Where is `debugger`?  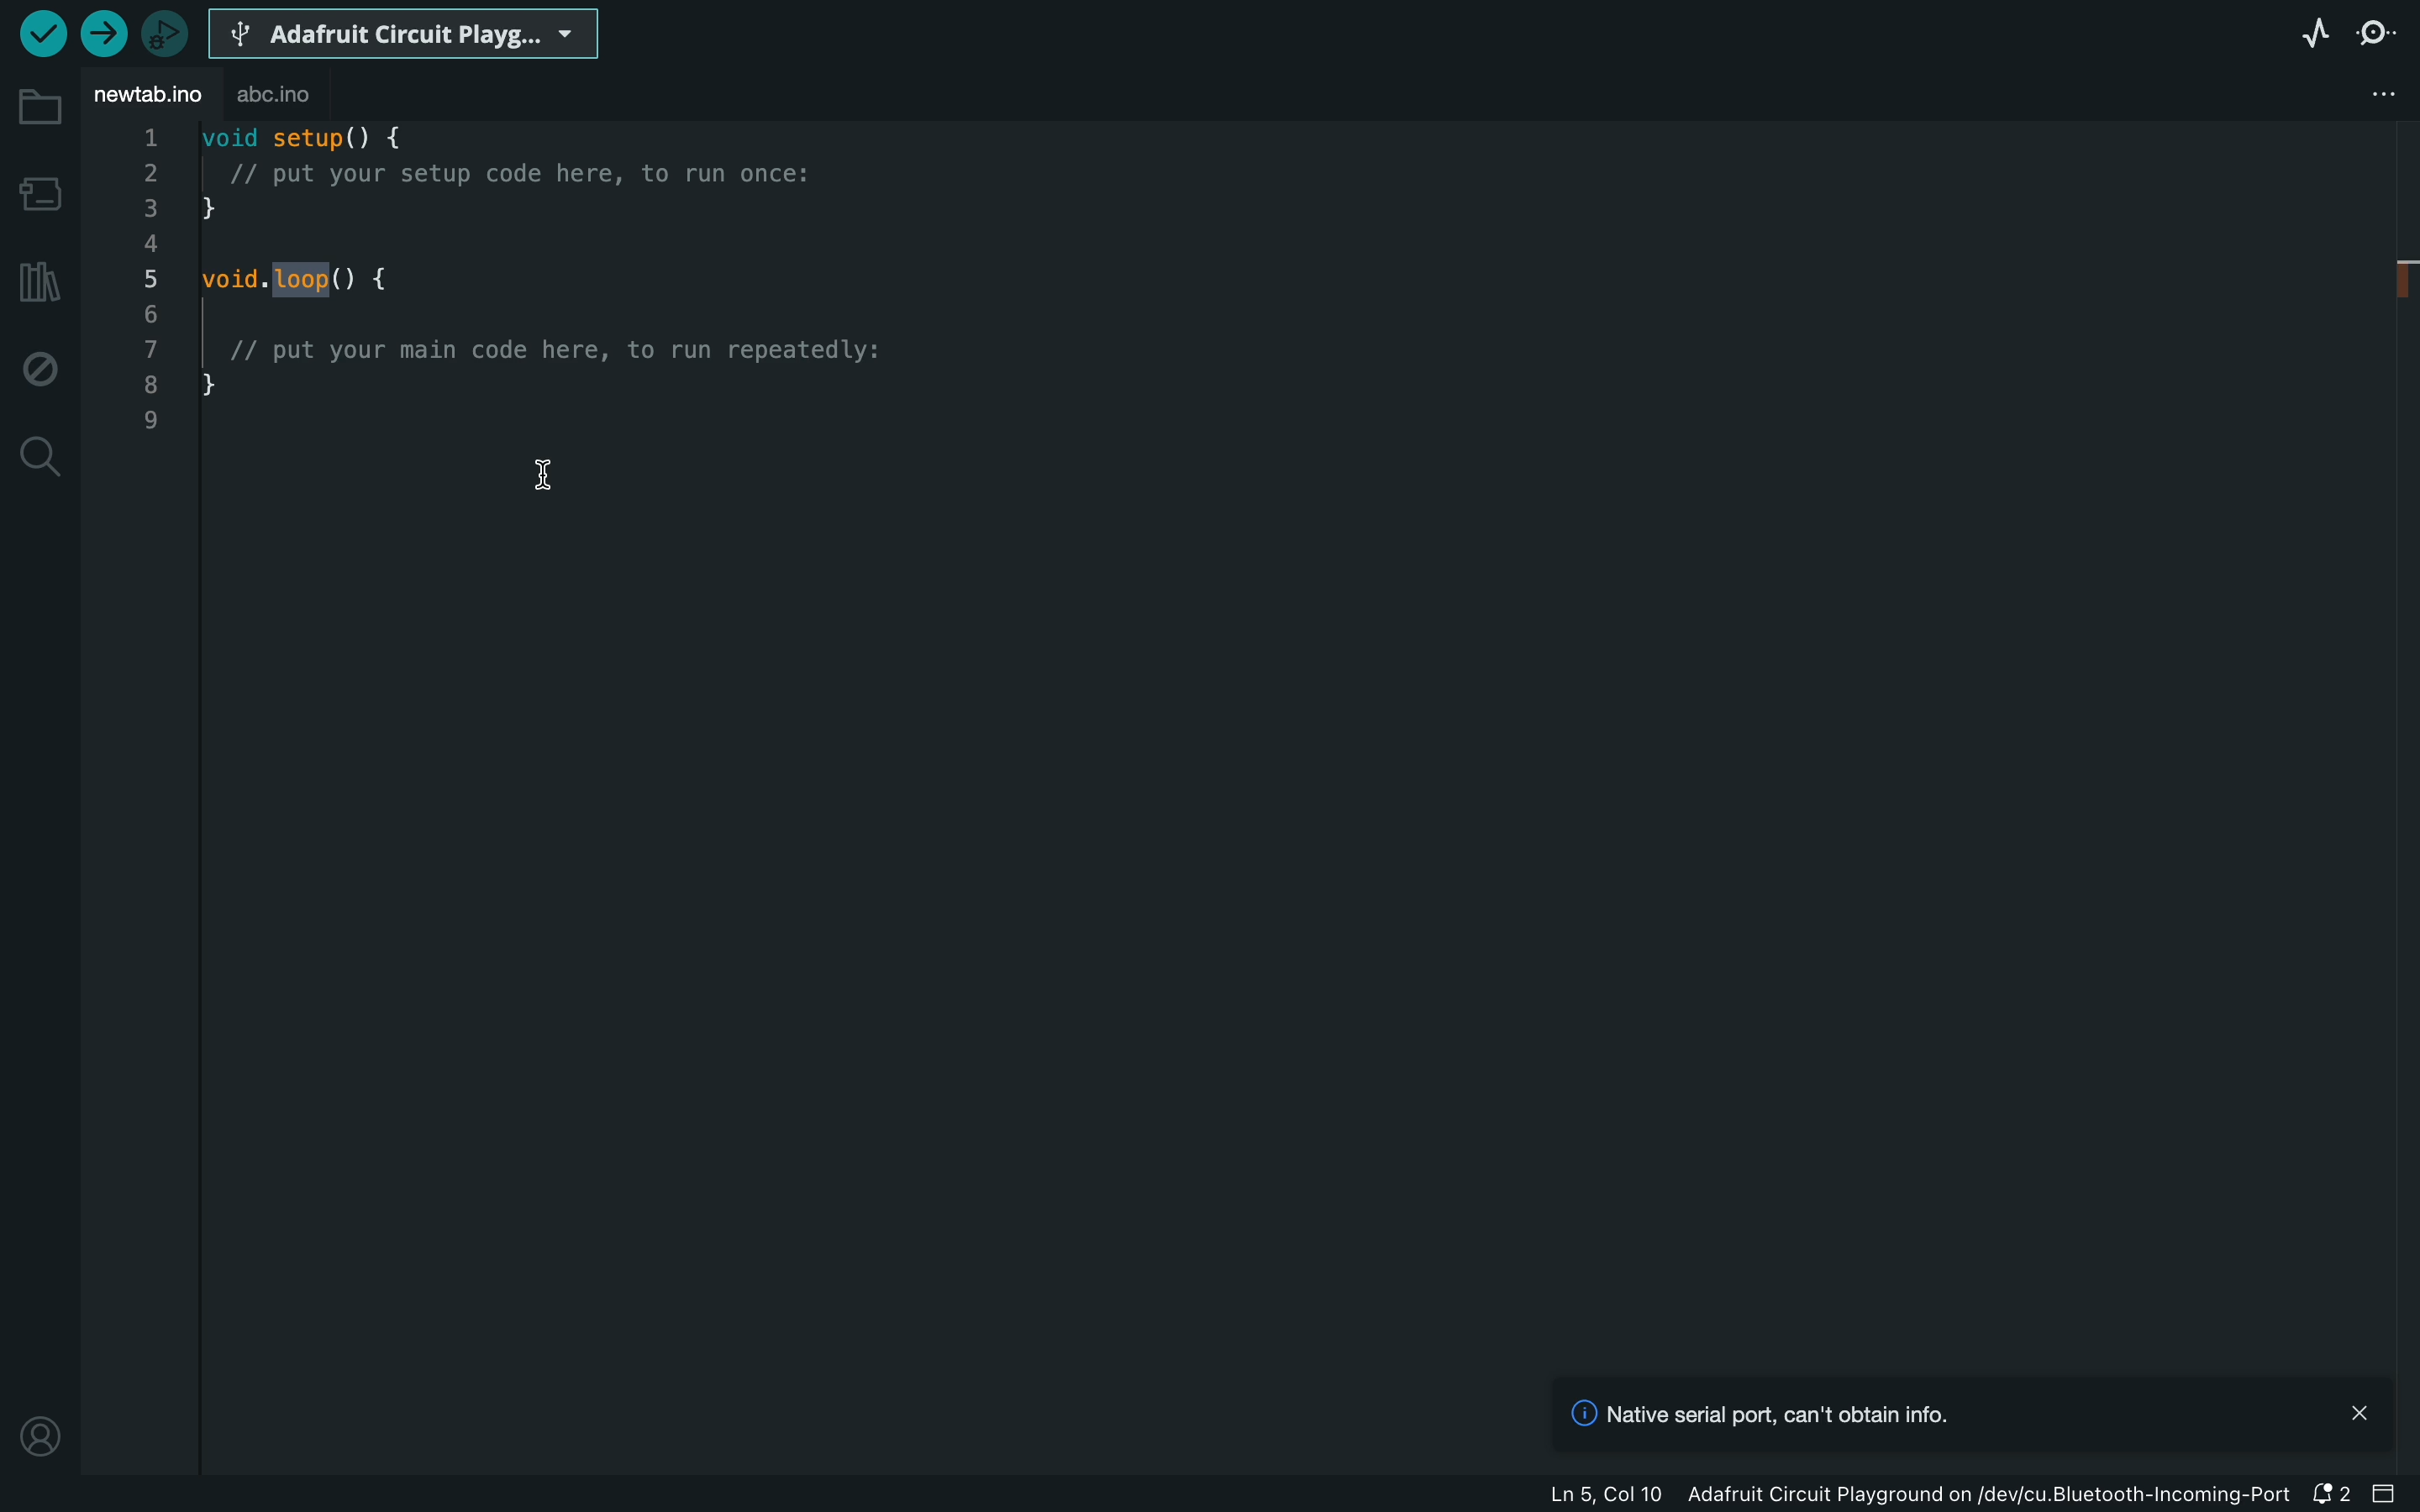
debugger is located at coordinates (165, 36).